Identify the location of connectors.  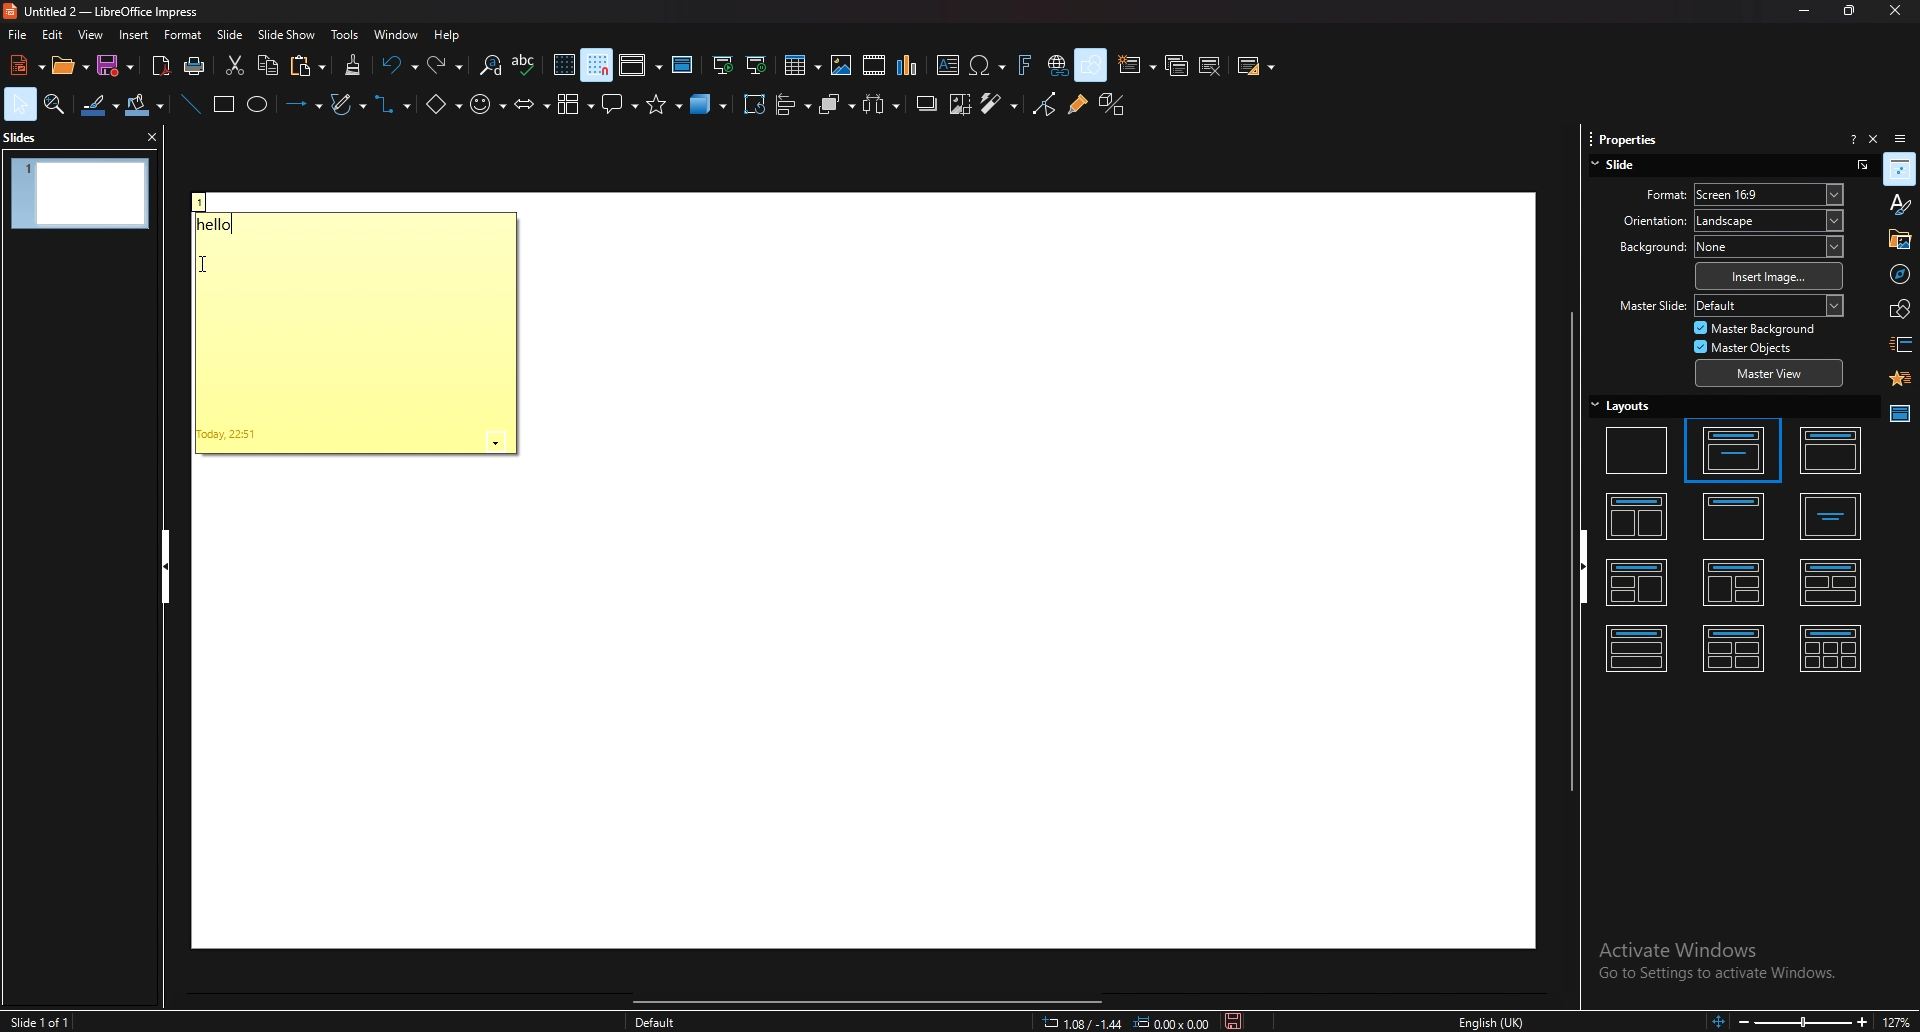
(395, 106).